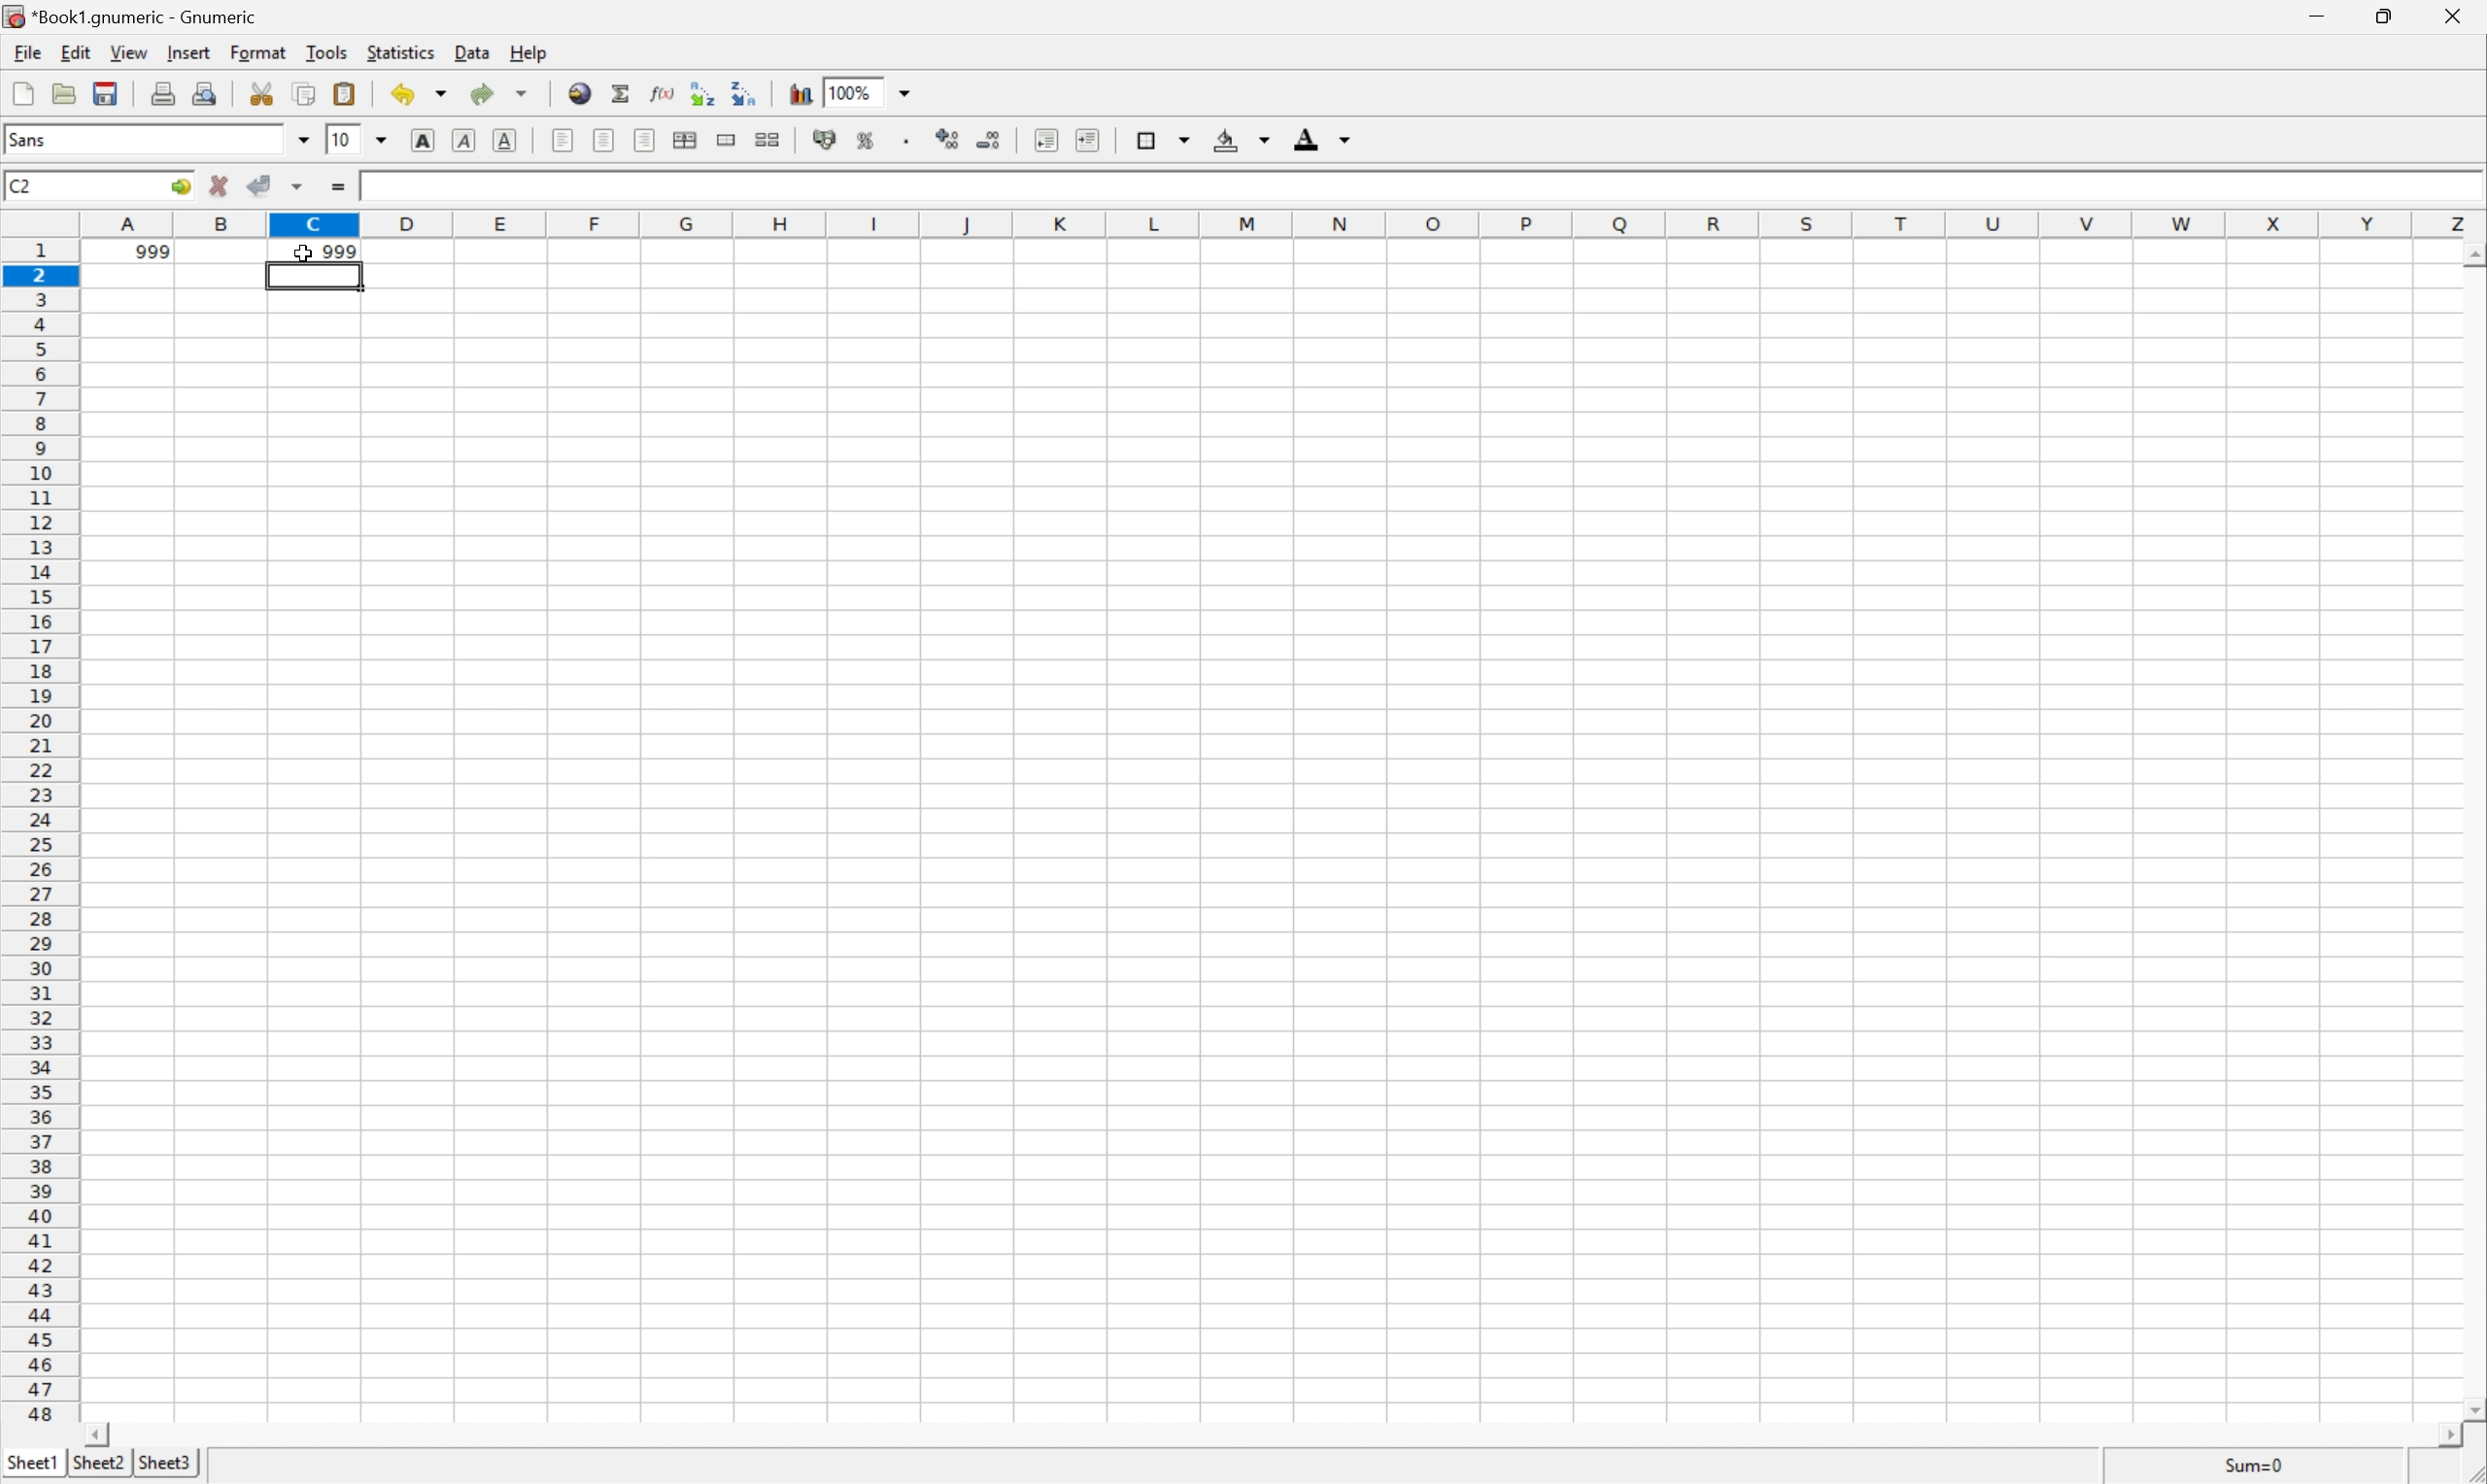 The width and height of the screenshot is (2487, 1484). What do you see at coordinates (64, 90) in the screenshot?
I see `open` at bounding box center [64, 90].